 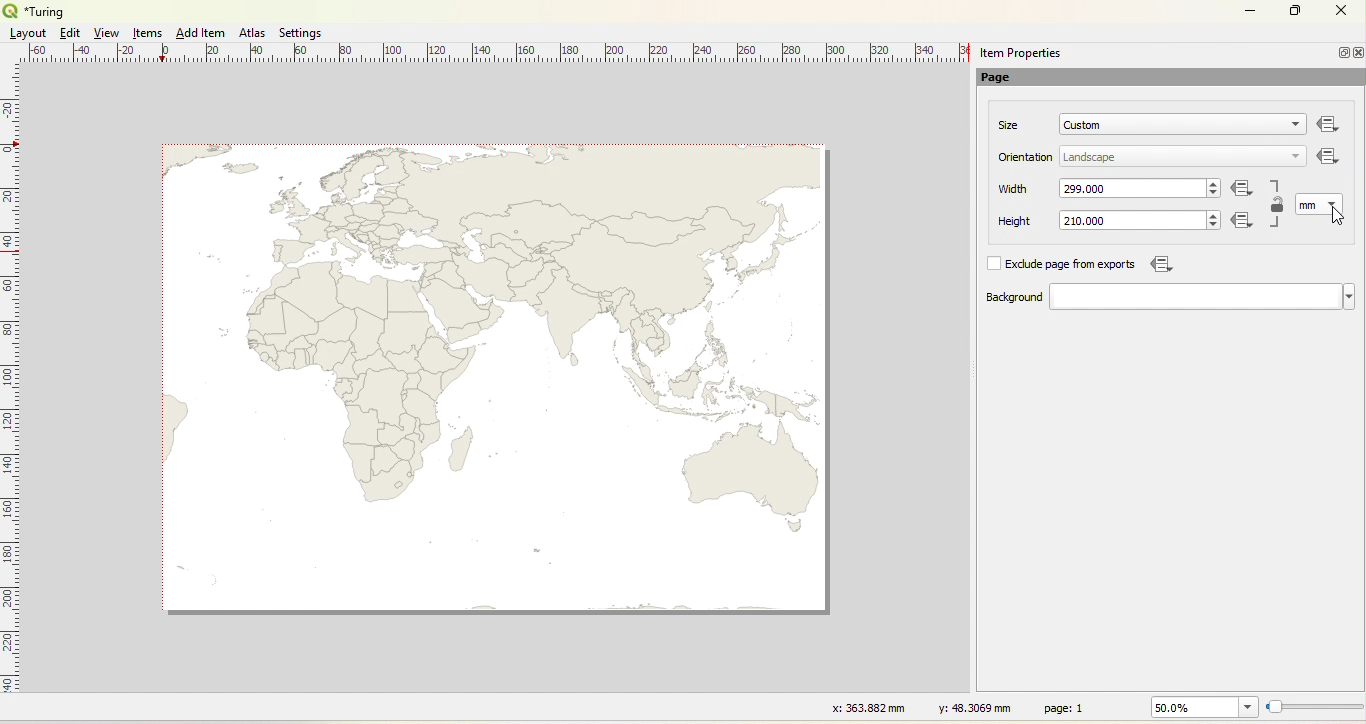 I want to click on page: 1, so click(x=1067, y=707).